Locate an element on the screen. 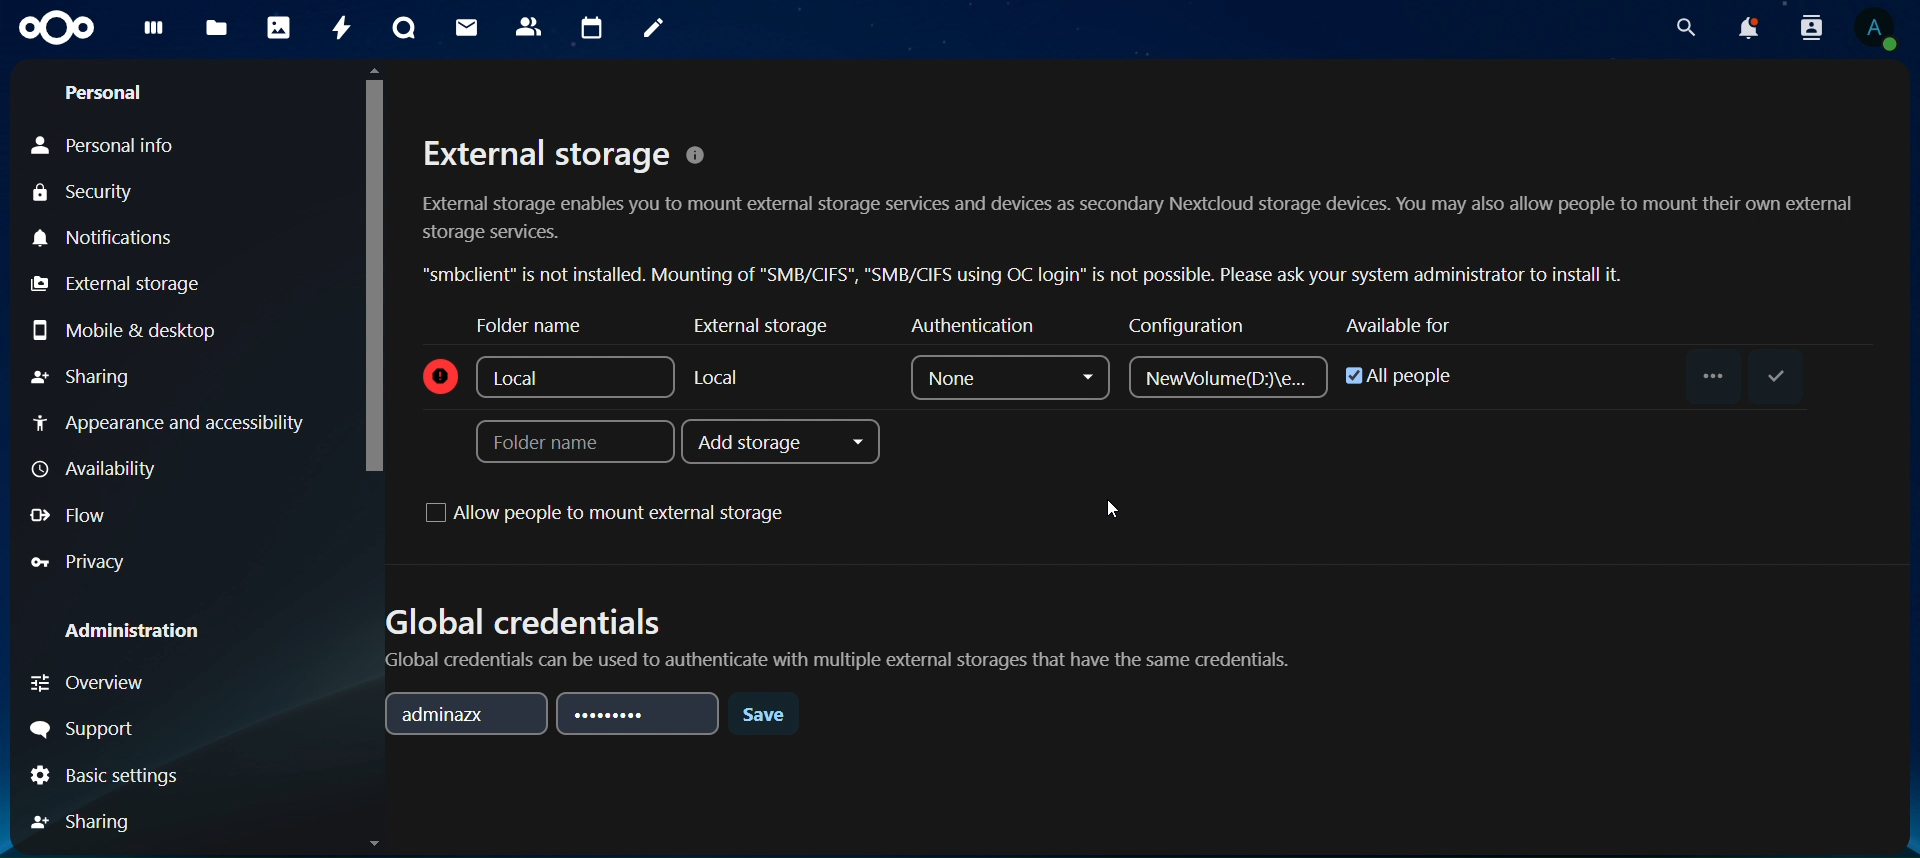 Image resolution: width=1920 pixels, height=858 pixels. talk is located at coordinates (406, 28).